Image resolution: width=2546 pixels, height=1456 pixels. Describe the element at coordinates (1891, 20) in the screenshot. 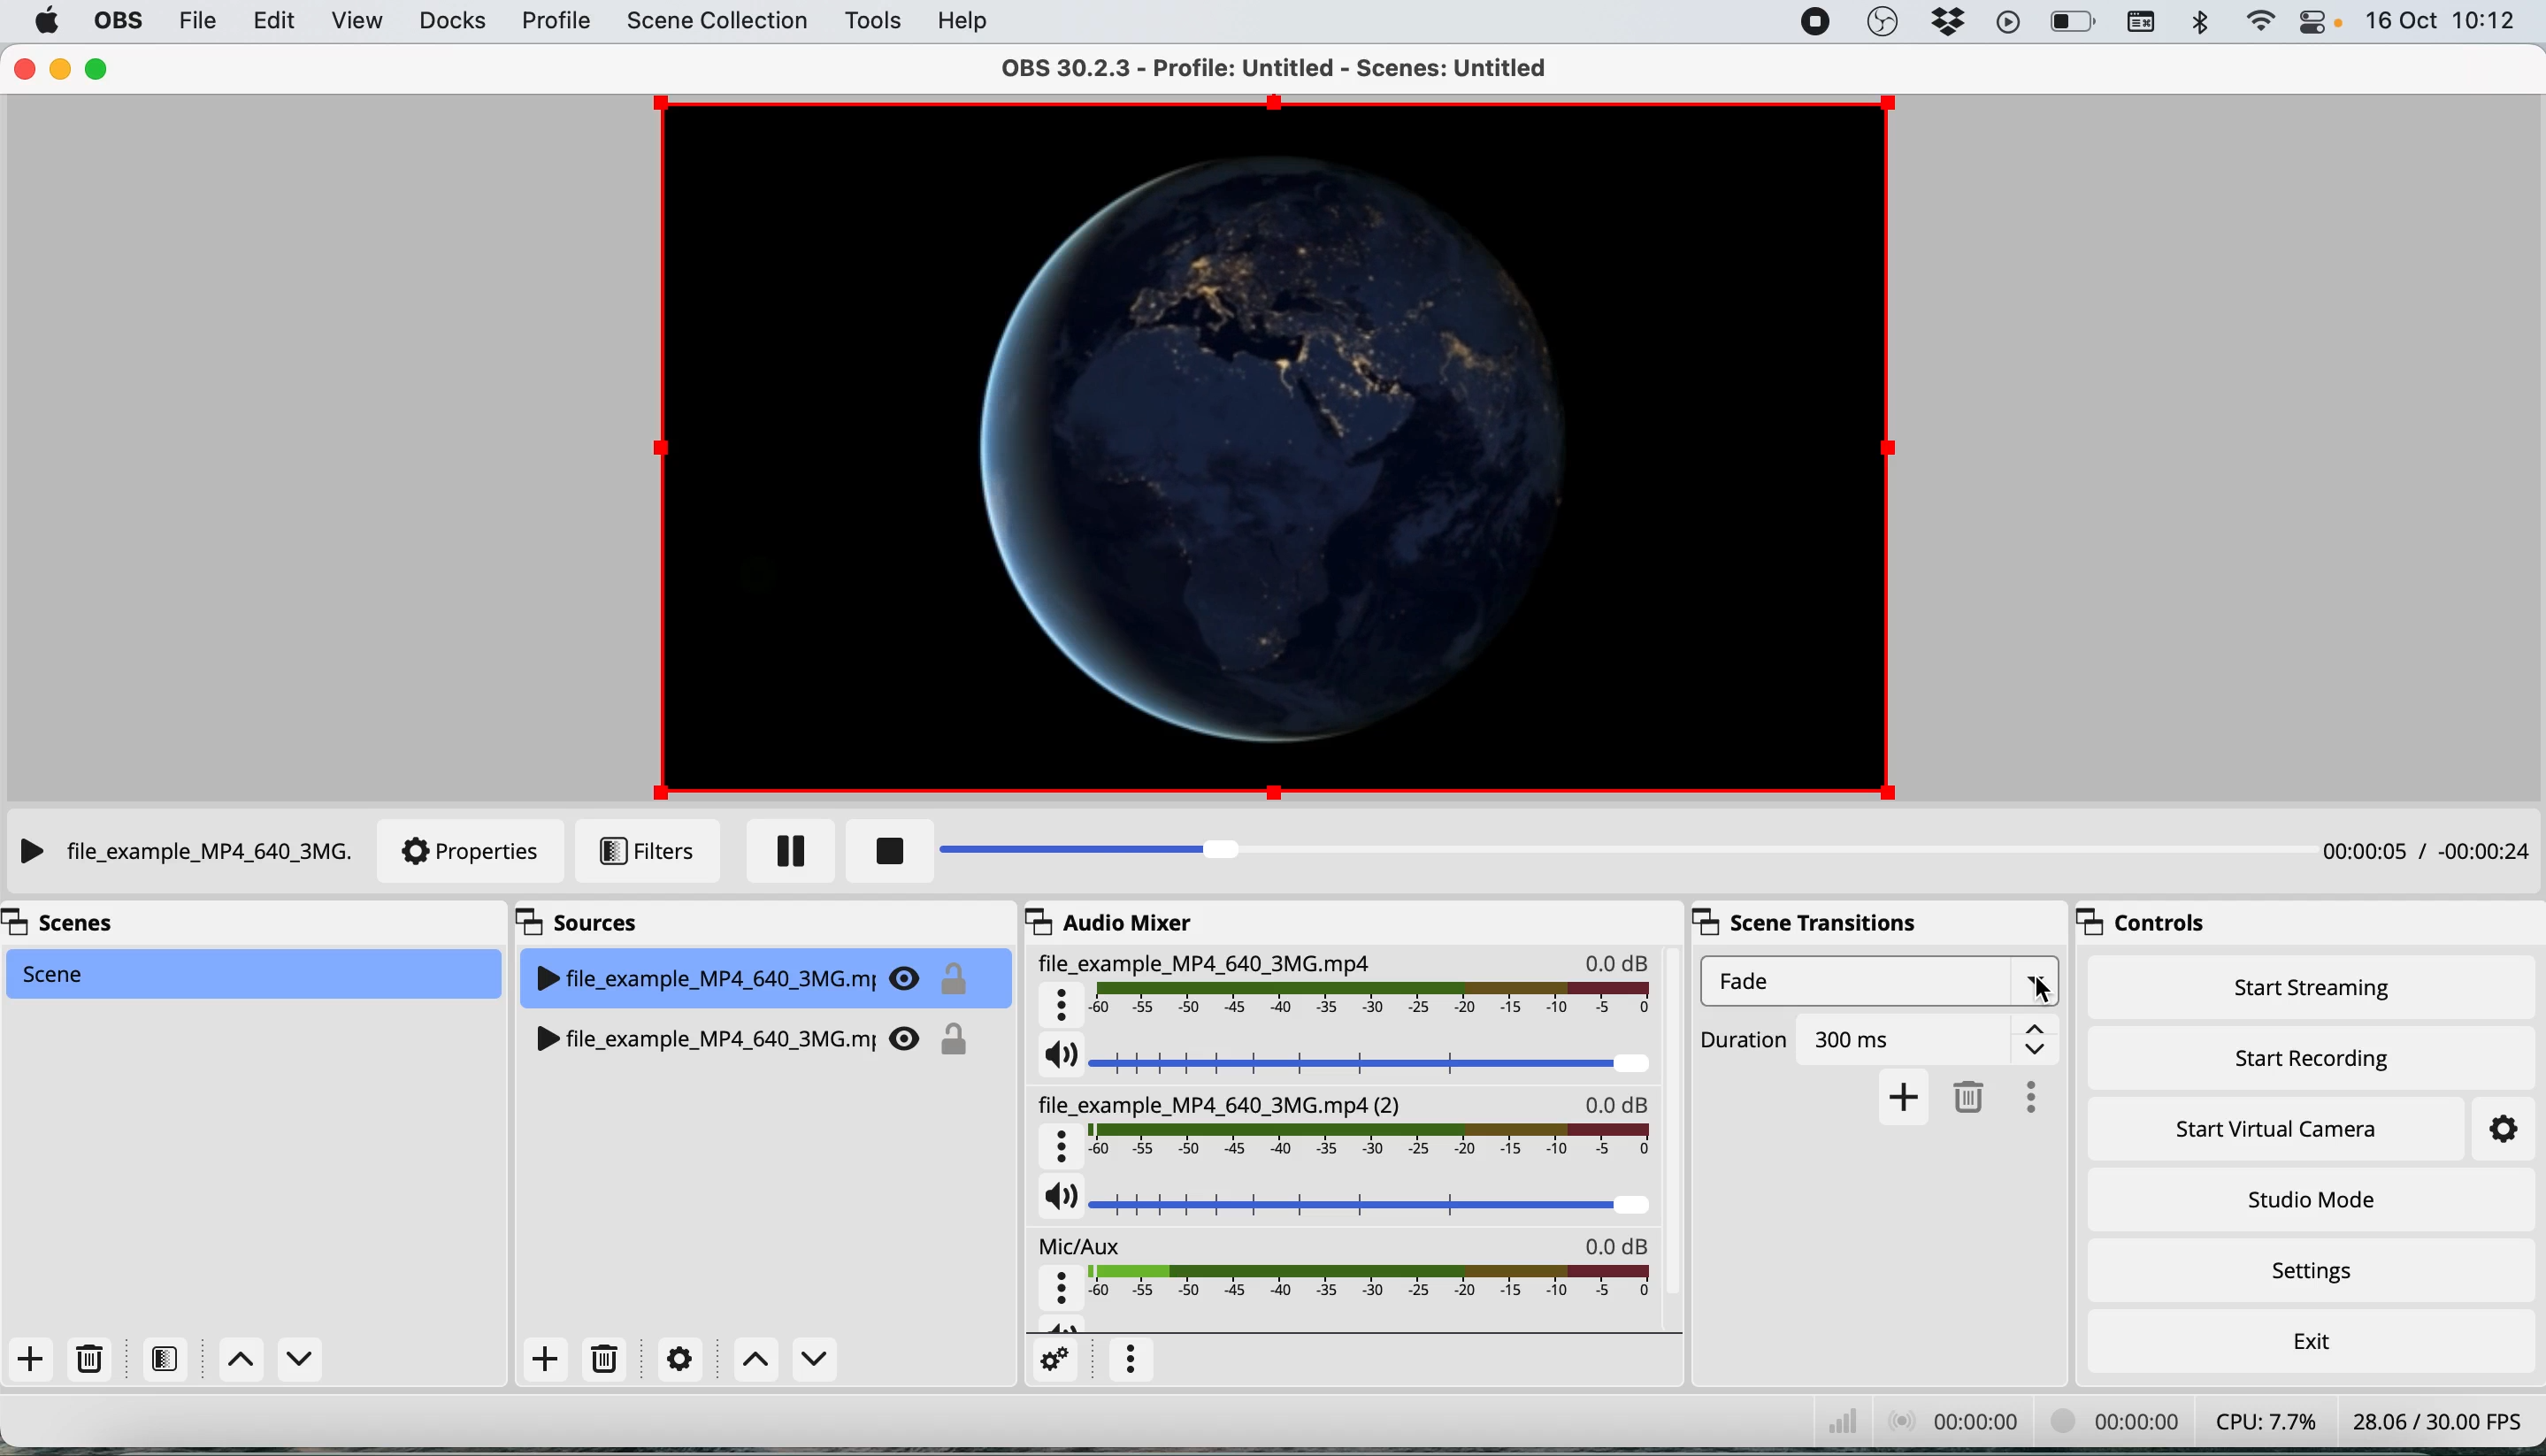

I see `obs` at that location.